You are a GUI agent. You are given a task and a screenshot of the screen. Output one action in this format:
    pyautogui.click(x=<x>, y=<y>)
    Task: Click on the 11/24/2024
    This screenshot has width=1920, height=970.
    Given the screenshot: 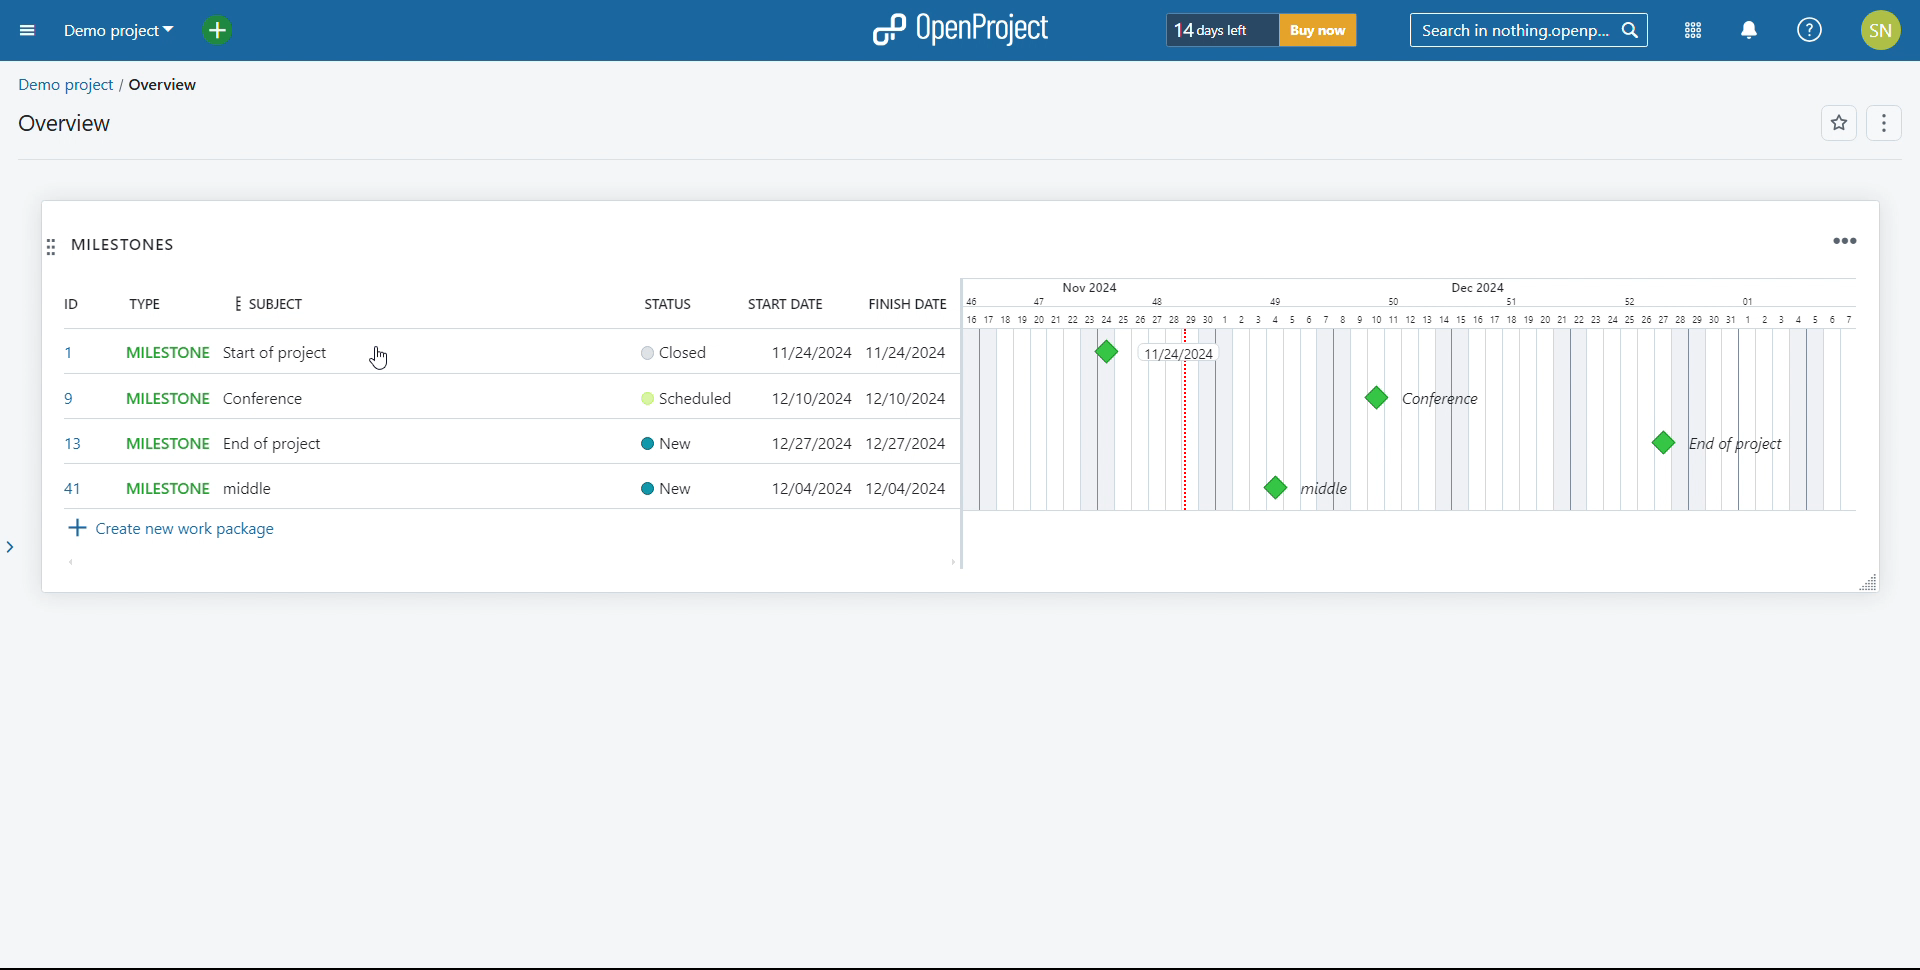 What is the action you would take?
    pyautogui.click(x=907, y=349)
    